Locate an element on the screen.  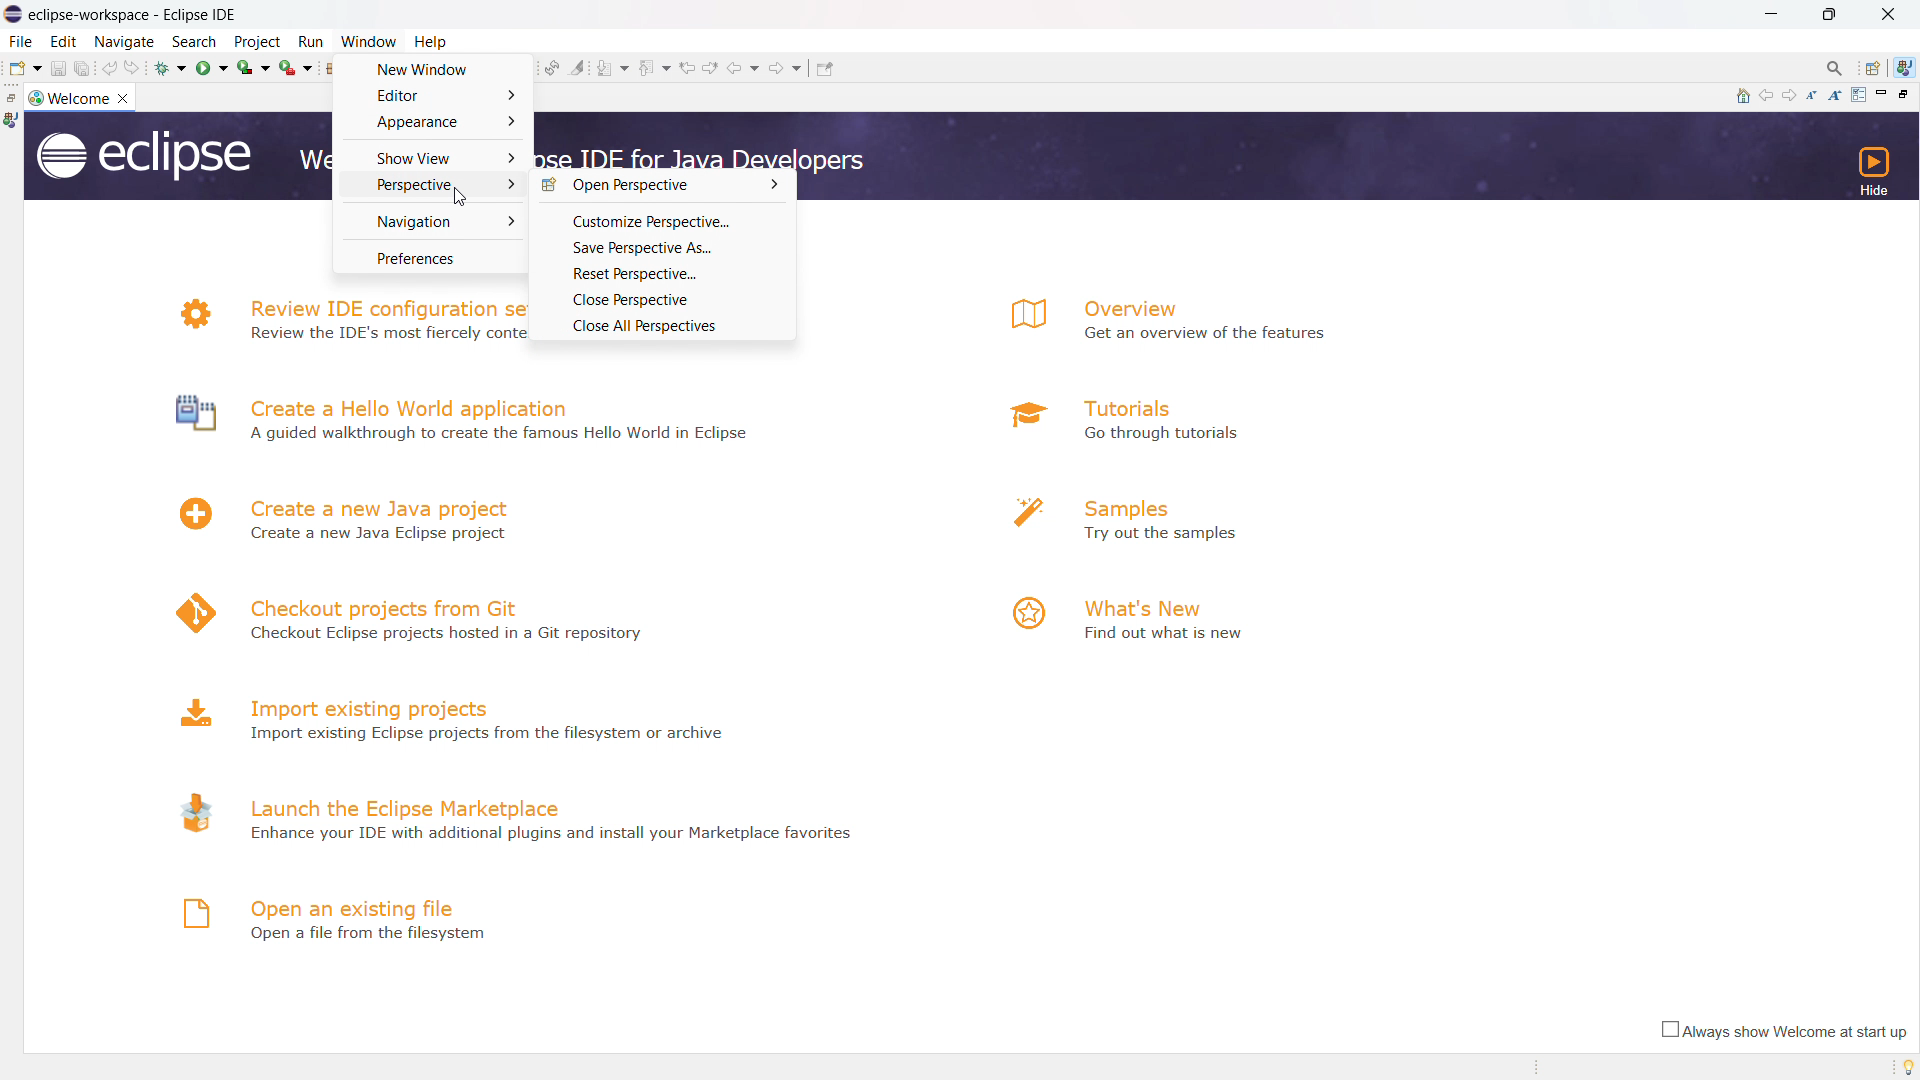
forward is located at coordinates (784, 67).